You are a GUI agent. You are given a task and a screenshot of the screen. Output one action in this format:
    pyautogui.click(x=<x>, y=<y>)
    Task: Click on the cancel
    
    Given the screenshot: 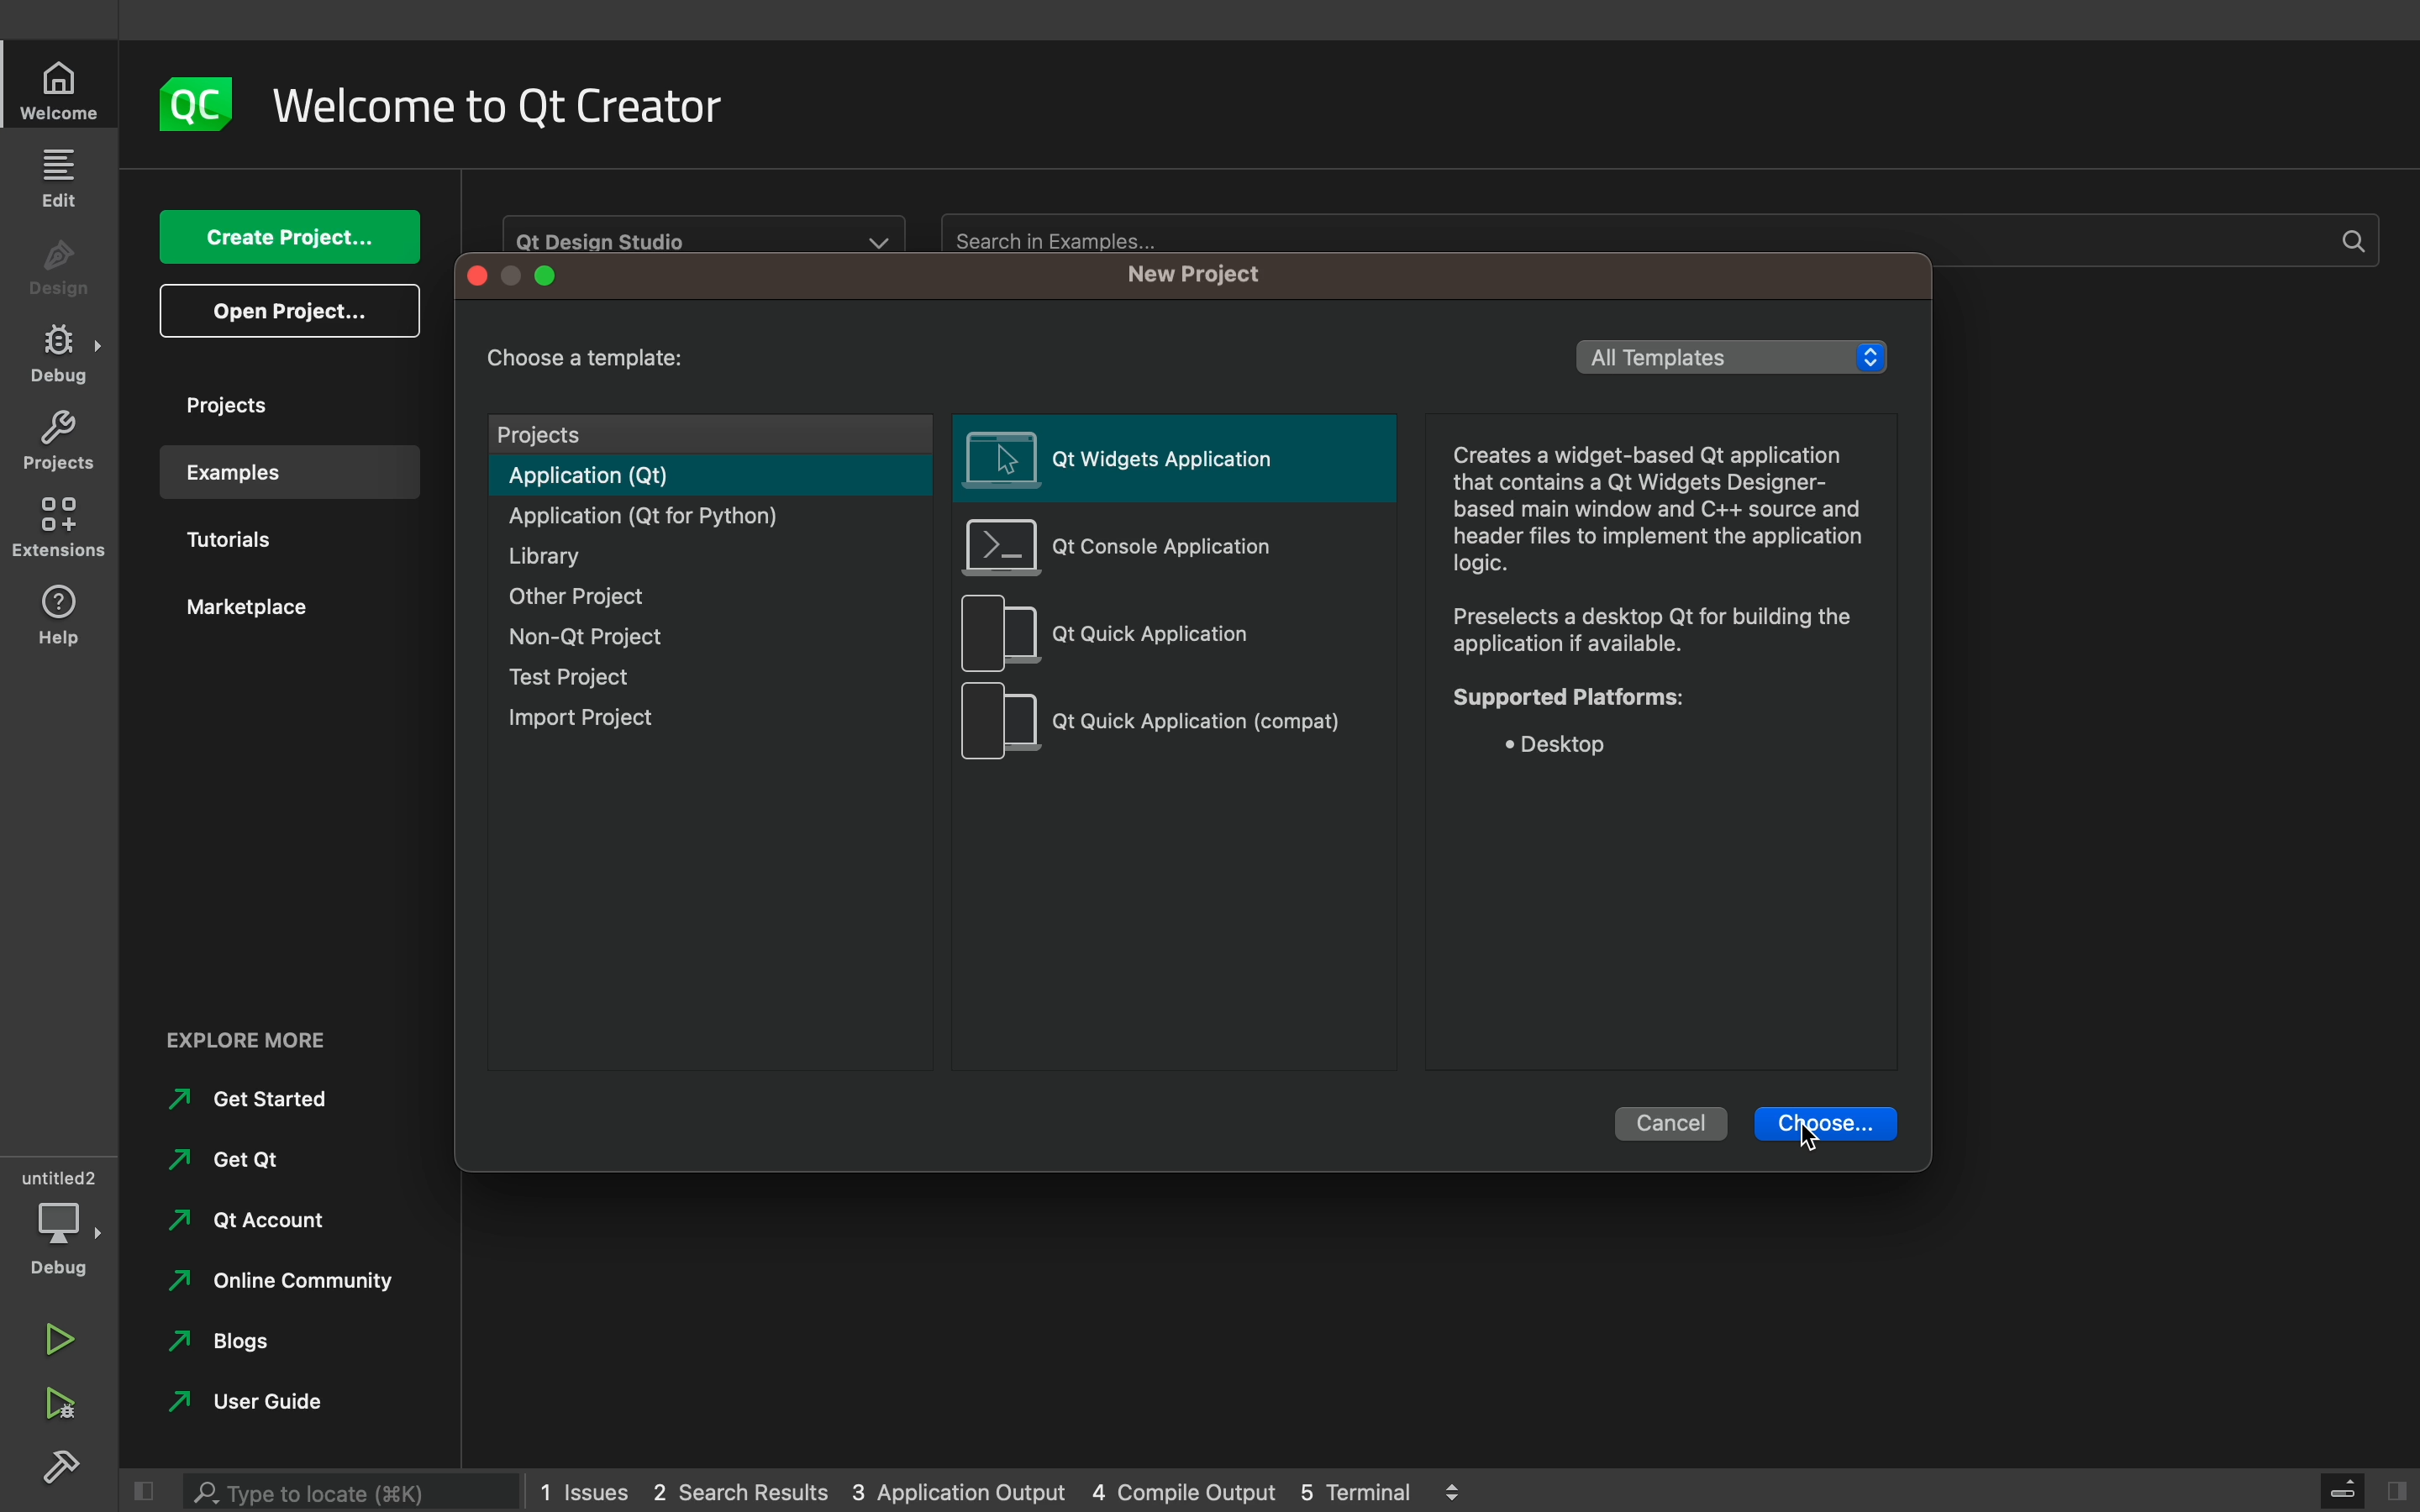 What is the action you would take?
    pyautogui.click(x=1672, y=1124)
    